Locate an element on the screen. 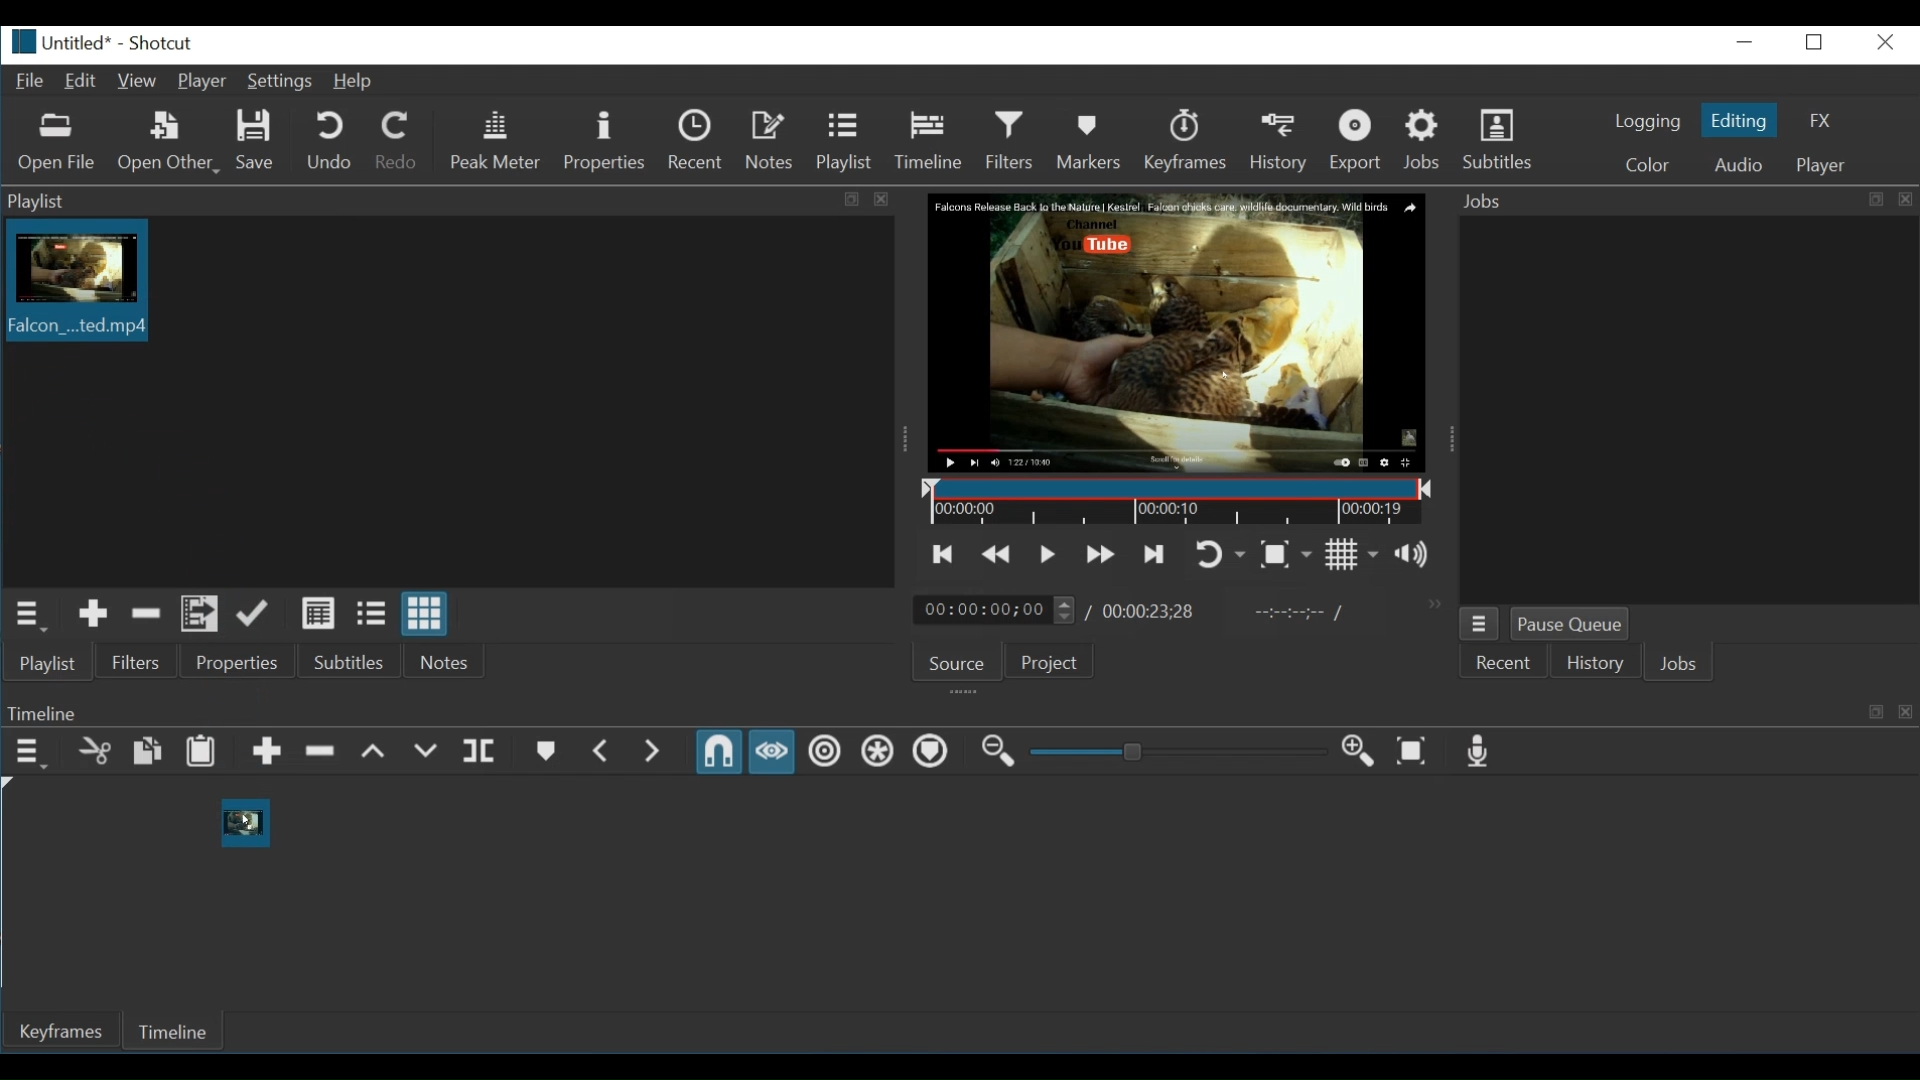 Image resolution: width=1920 pixels, height=1080 pixels. Restore is located at coordinates (1816, 42).